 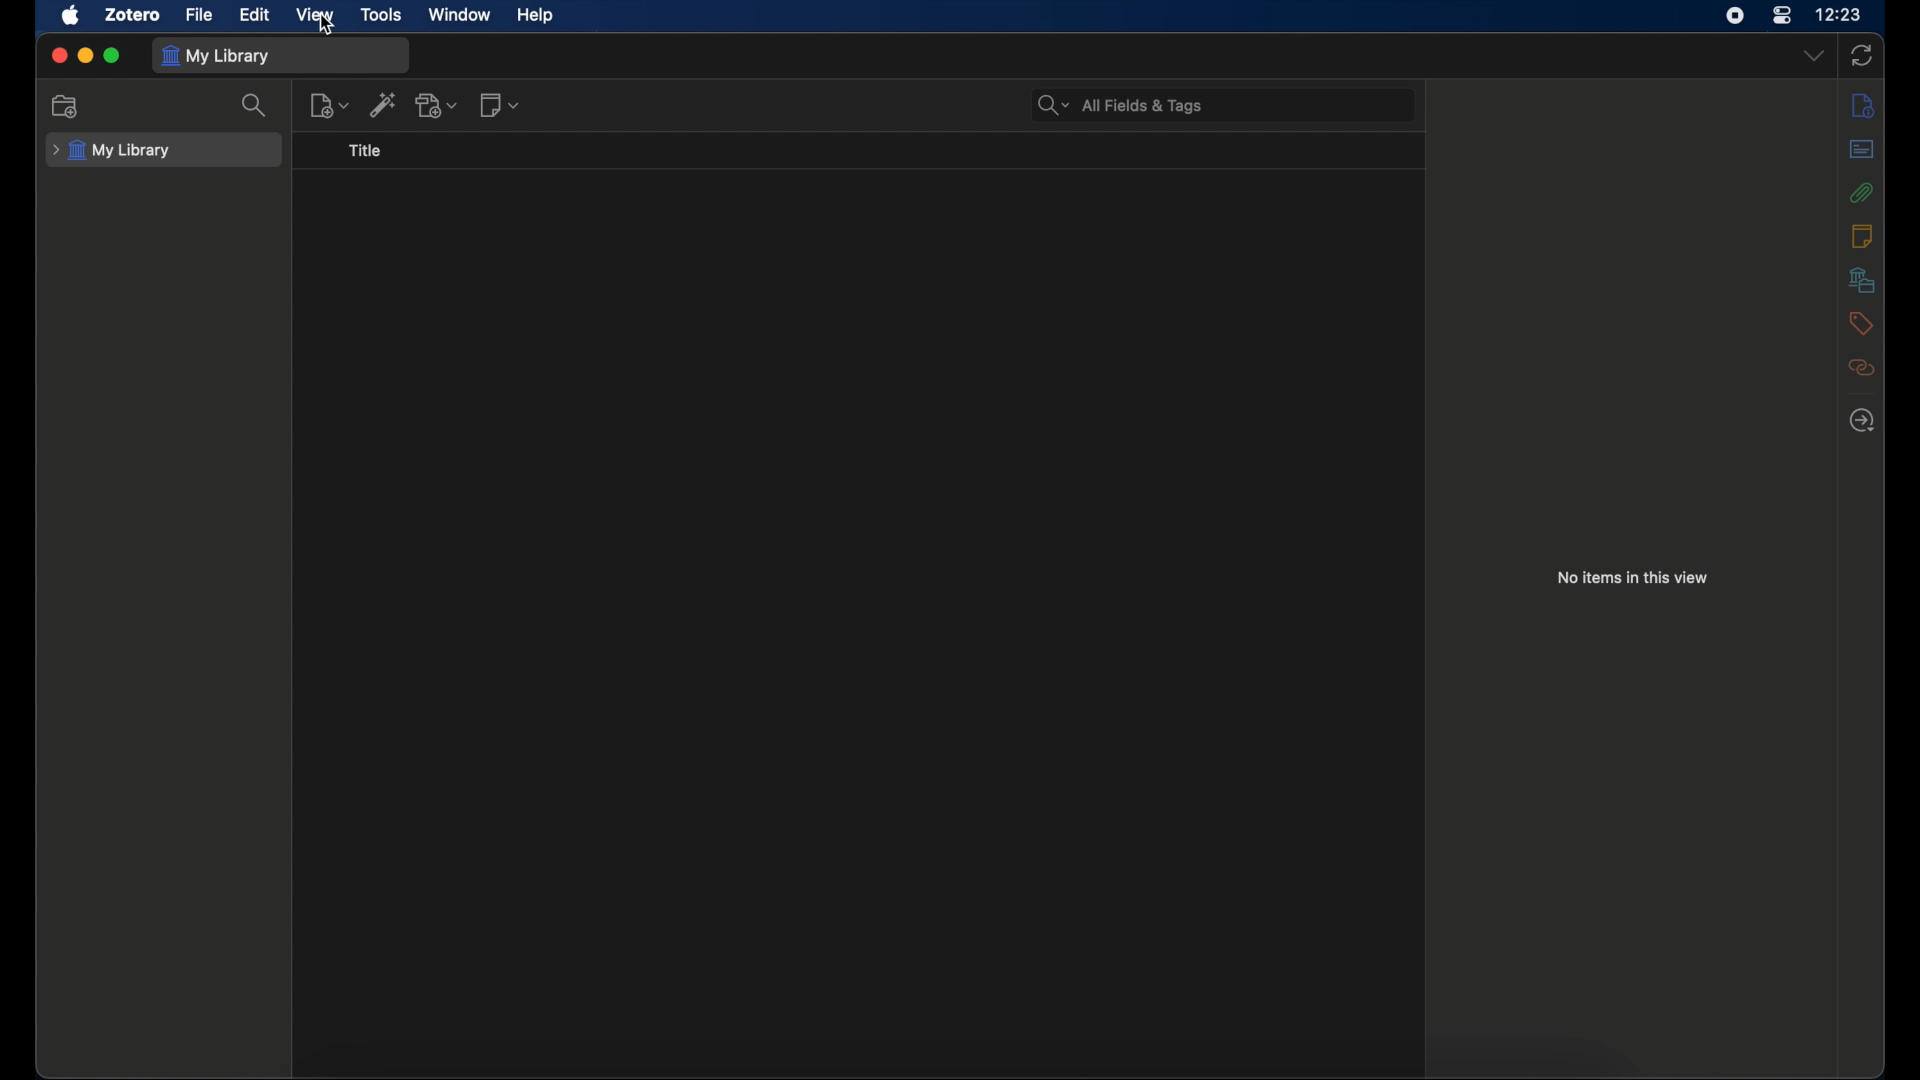 What do you see at coordinates (536, 15) in the screenshot?
I see `help` at bounding box center [536, 15].